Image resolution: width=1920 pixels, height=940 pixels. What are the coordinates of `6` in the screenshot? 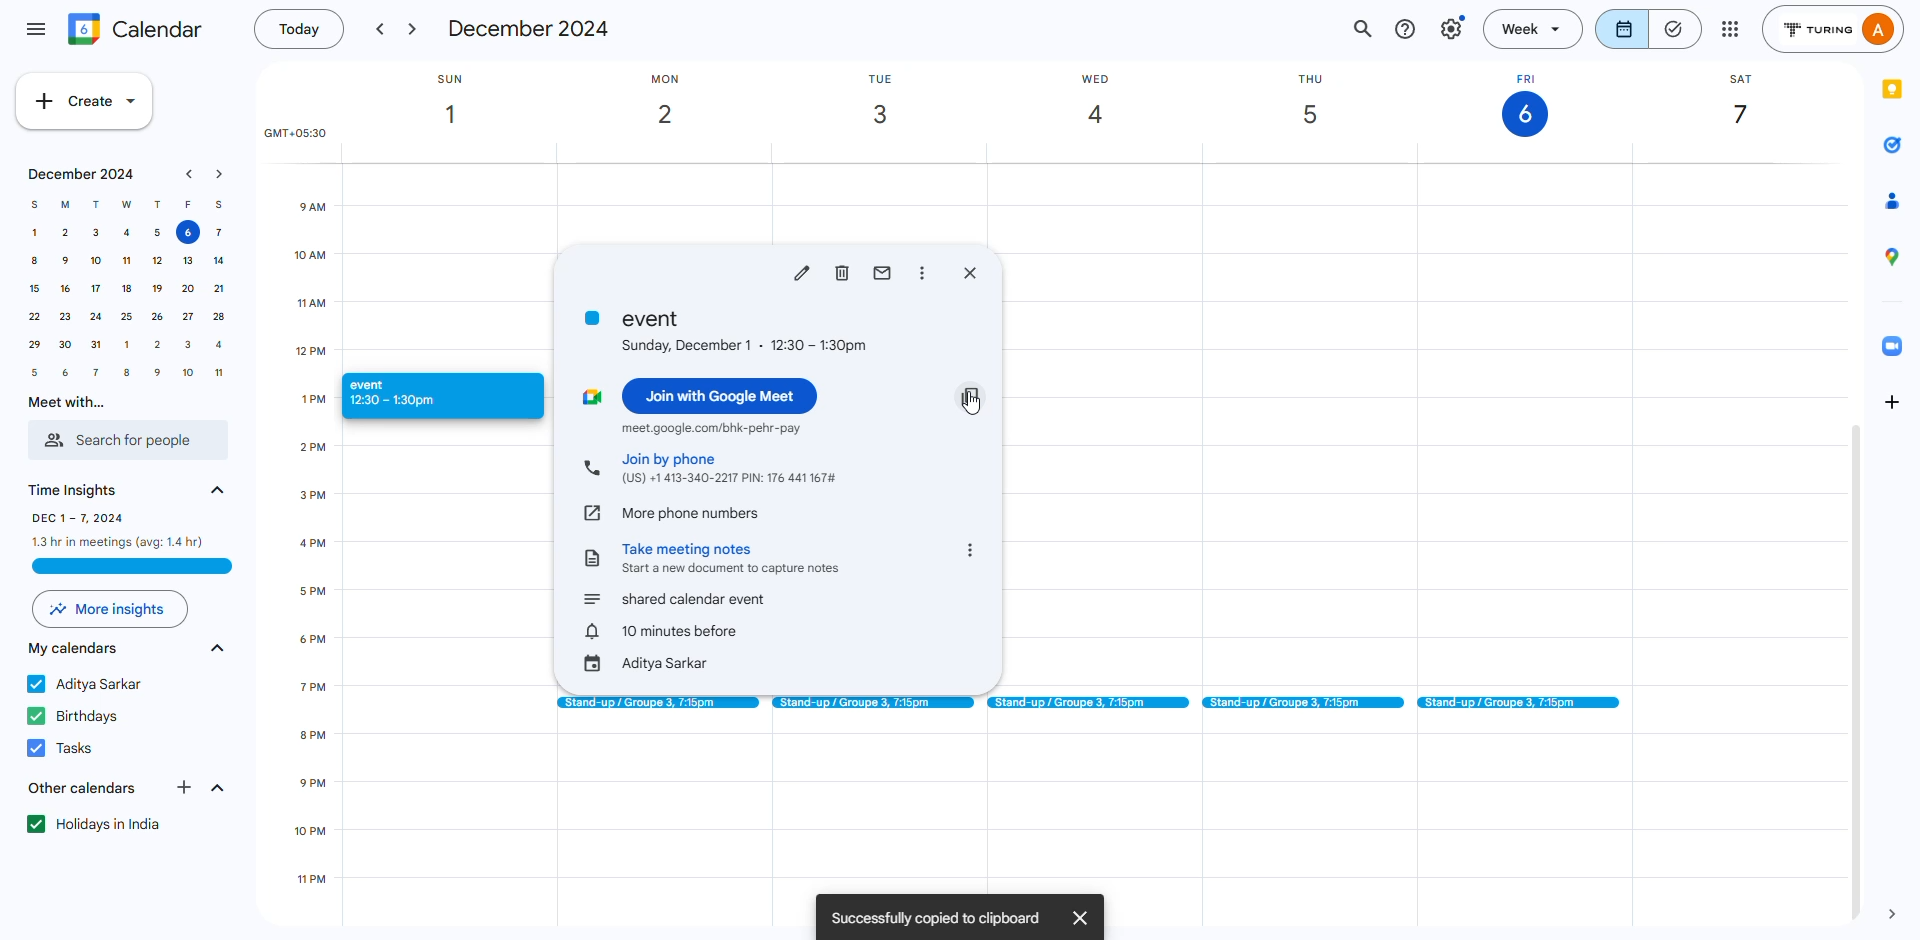 It's located at (67, 373).